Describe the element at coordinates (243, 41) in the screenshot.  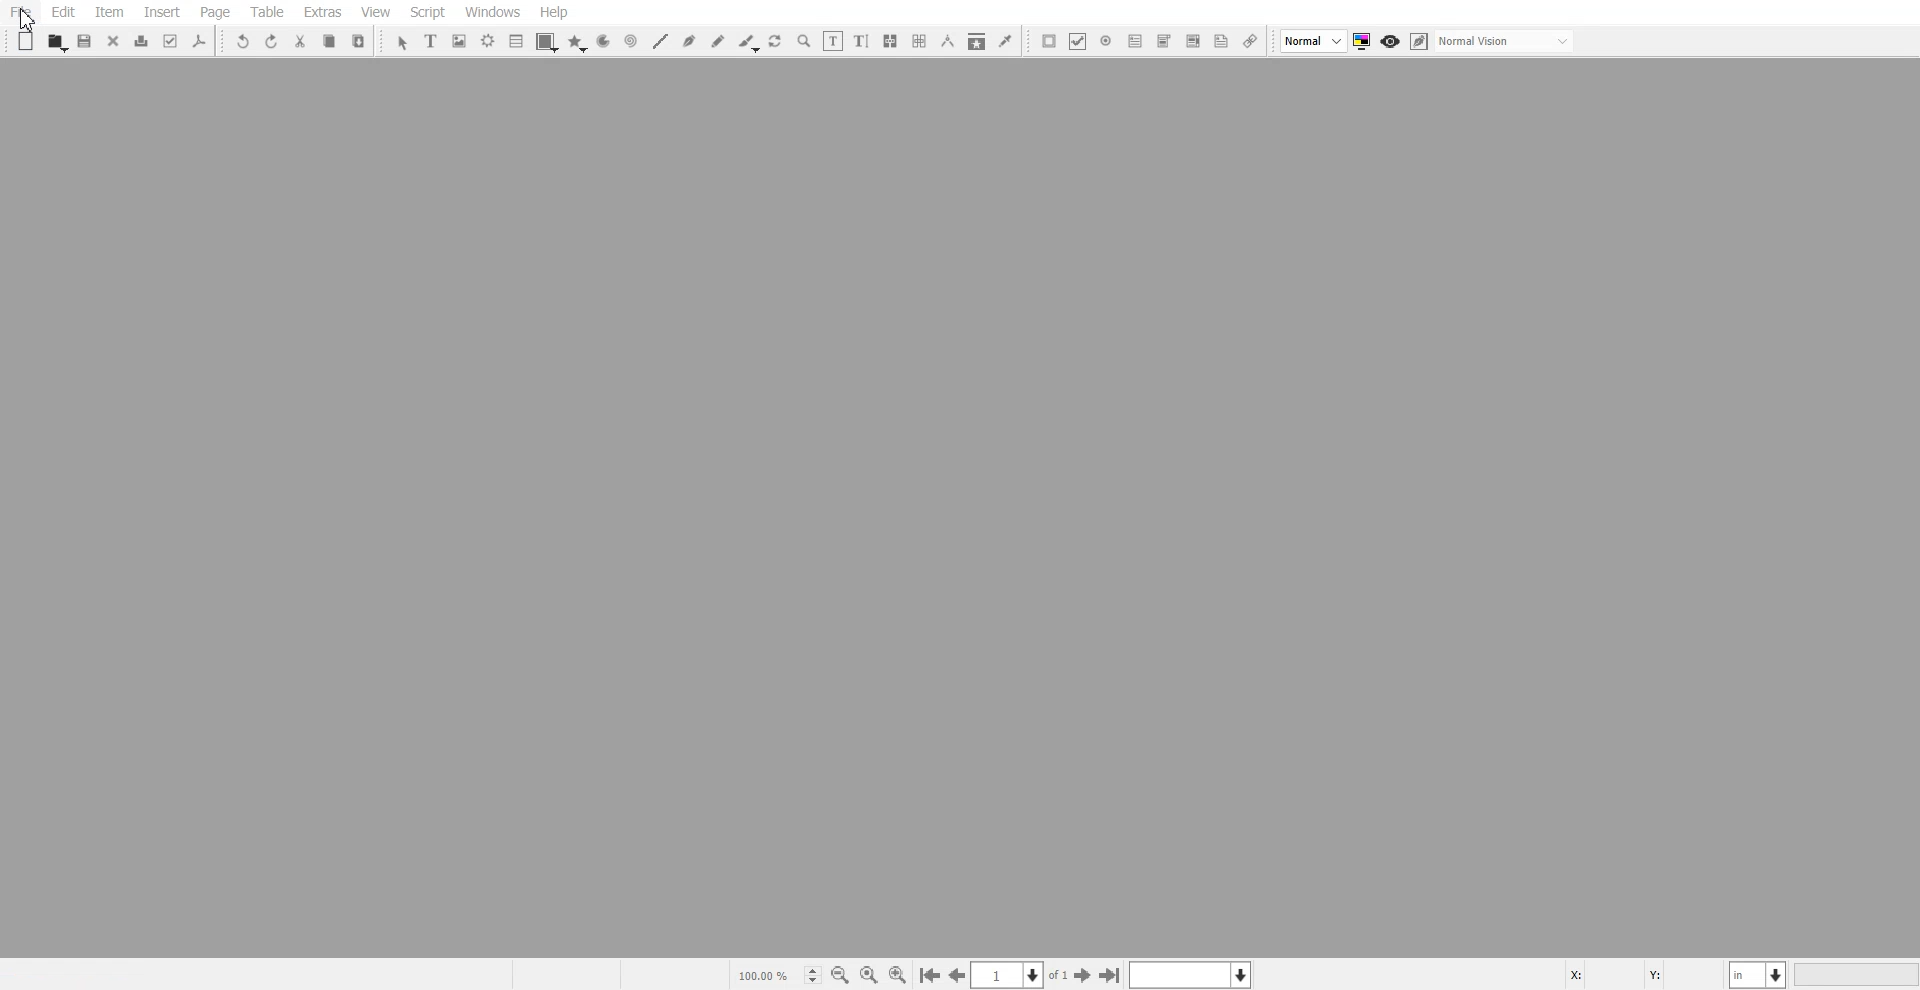
I see `Undo` at that location.